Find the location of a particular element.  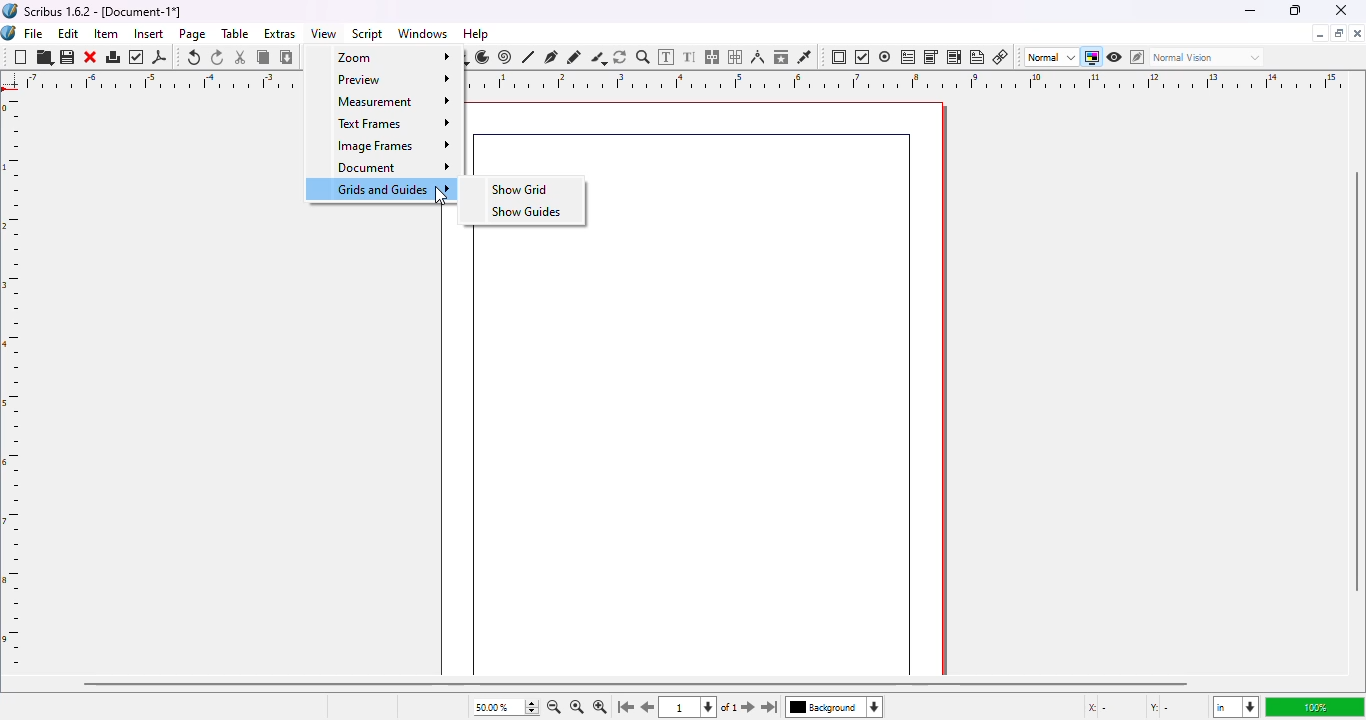

copy item properties is located at coordinates (781, 56).